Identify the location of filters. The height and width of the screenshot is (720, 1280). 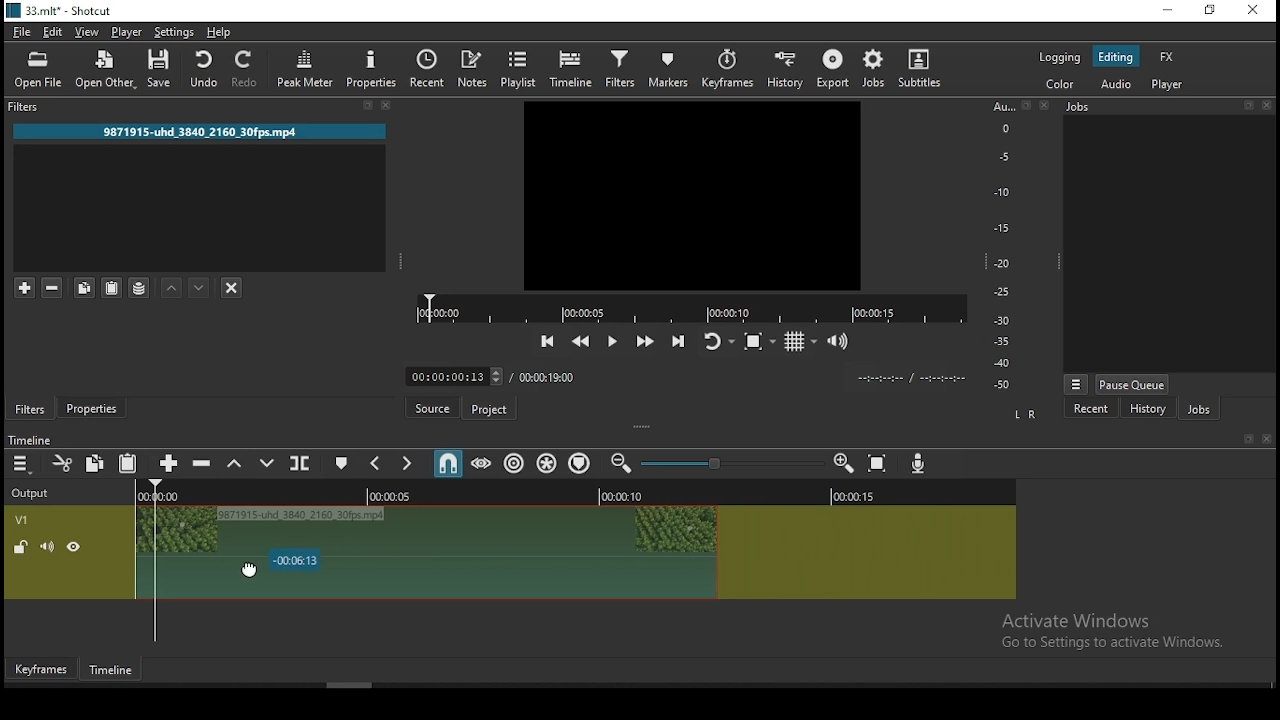
(30, 409).